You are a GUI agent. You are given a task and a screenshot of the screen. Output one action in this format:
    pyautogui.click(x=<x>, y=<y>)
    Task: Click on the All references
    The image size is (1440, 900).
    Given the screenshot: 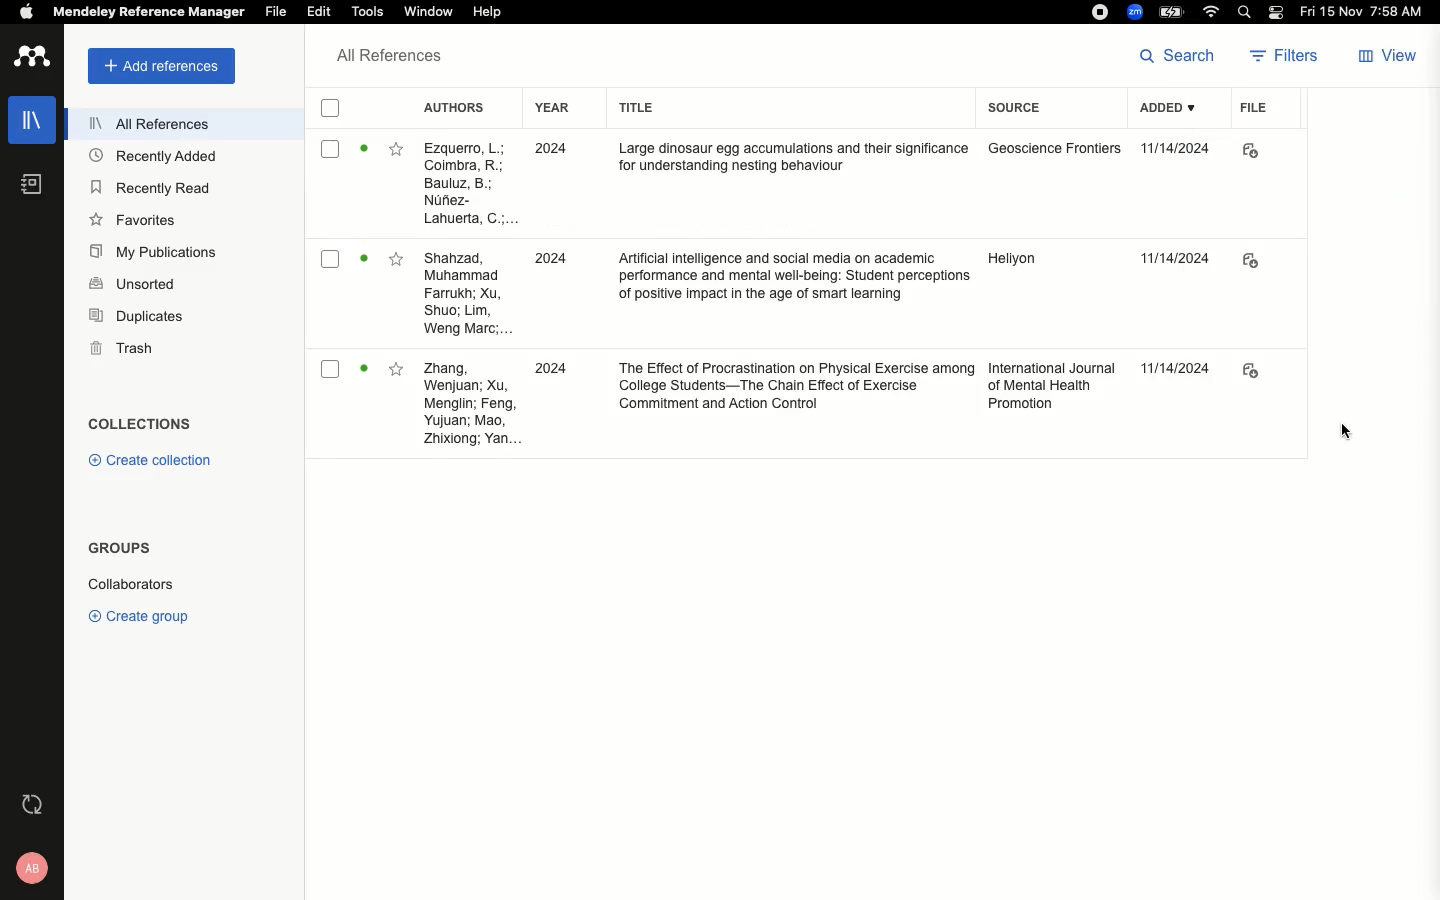 What is the action you would take?
    pyautogui.click(x=384, y=57)
    